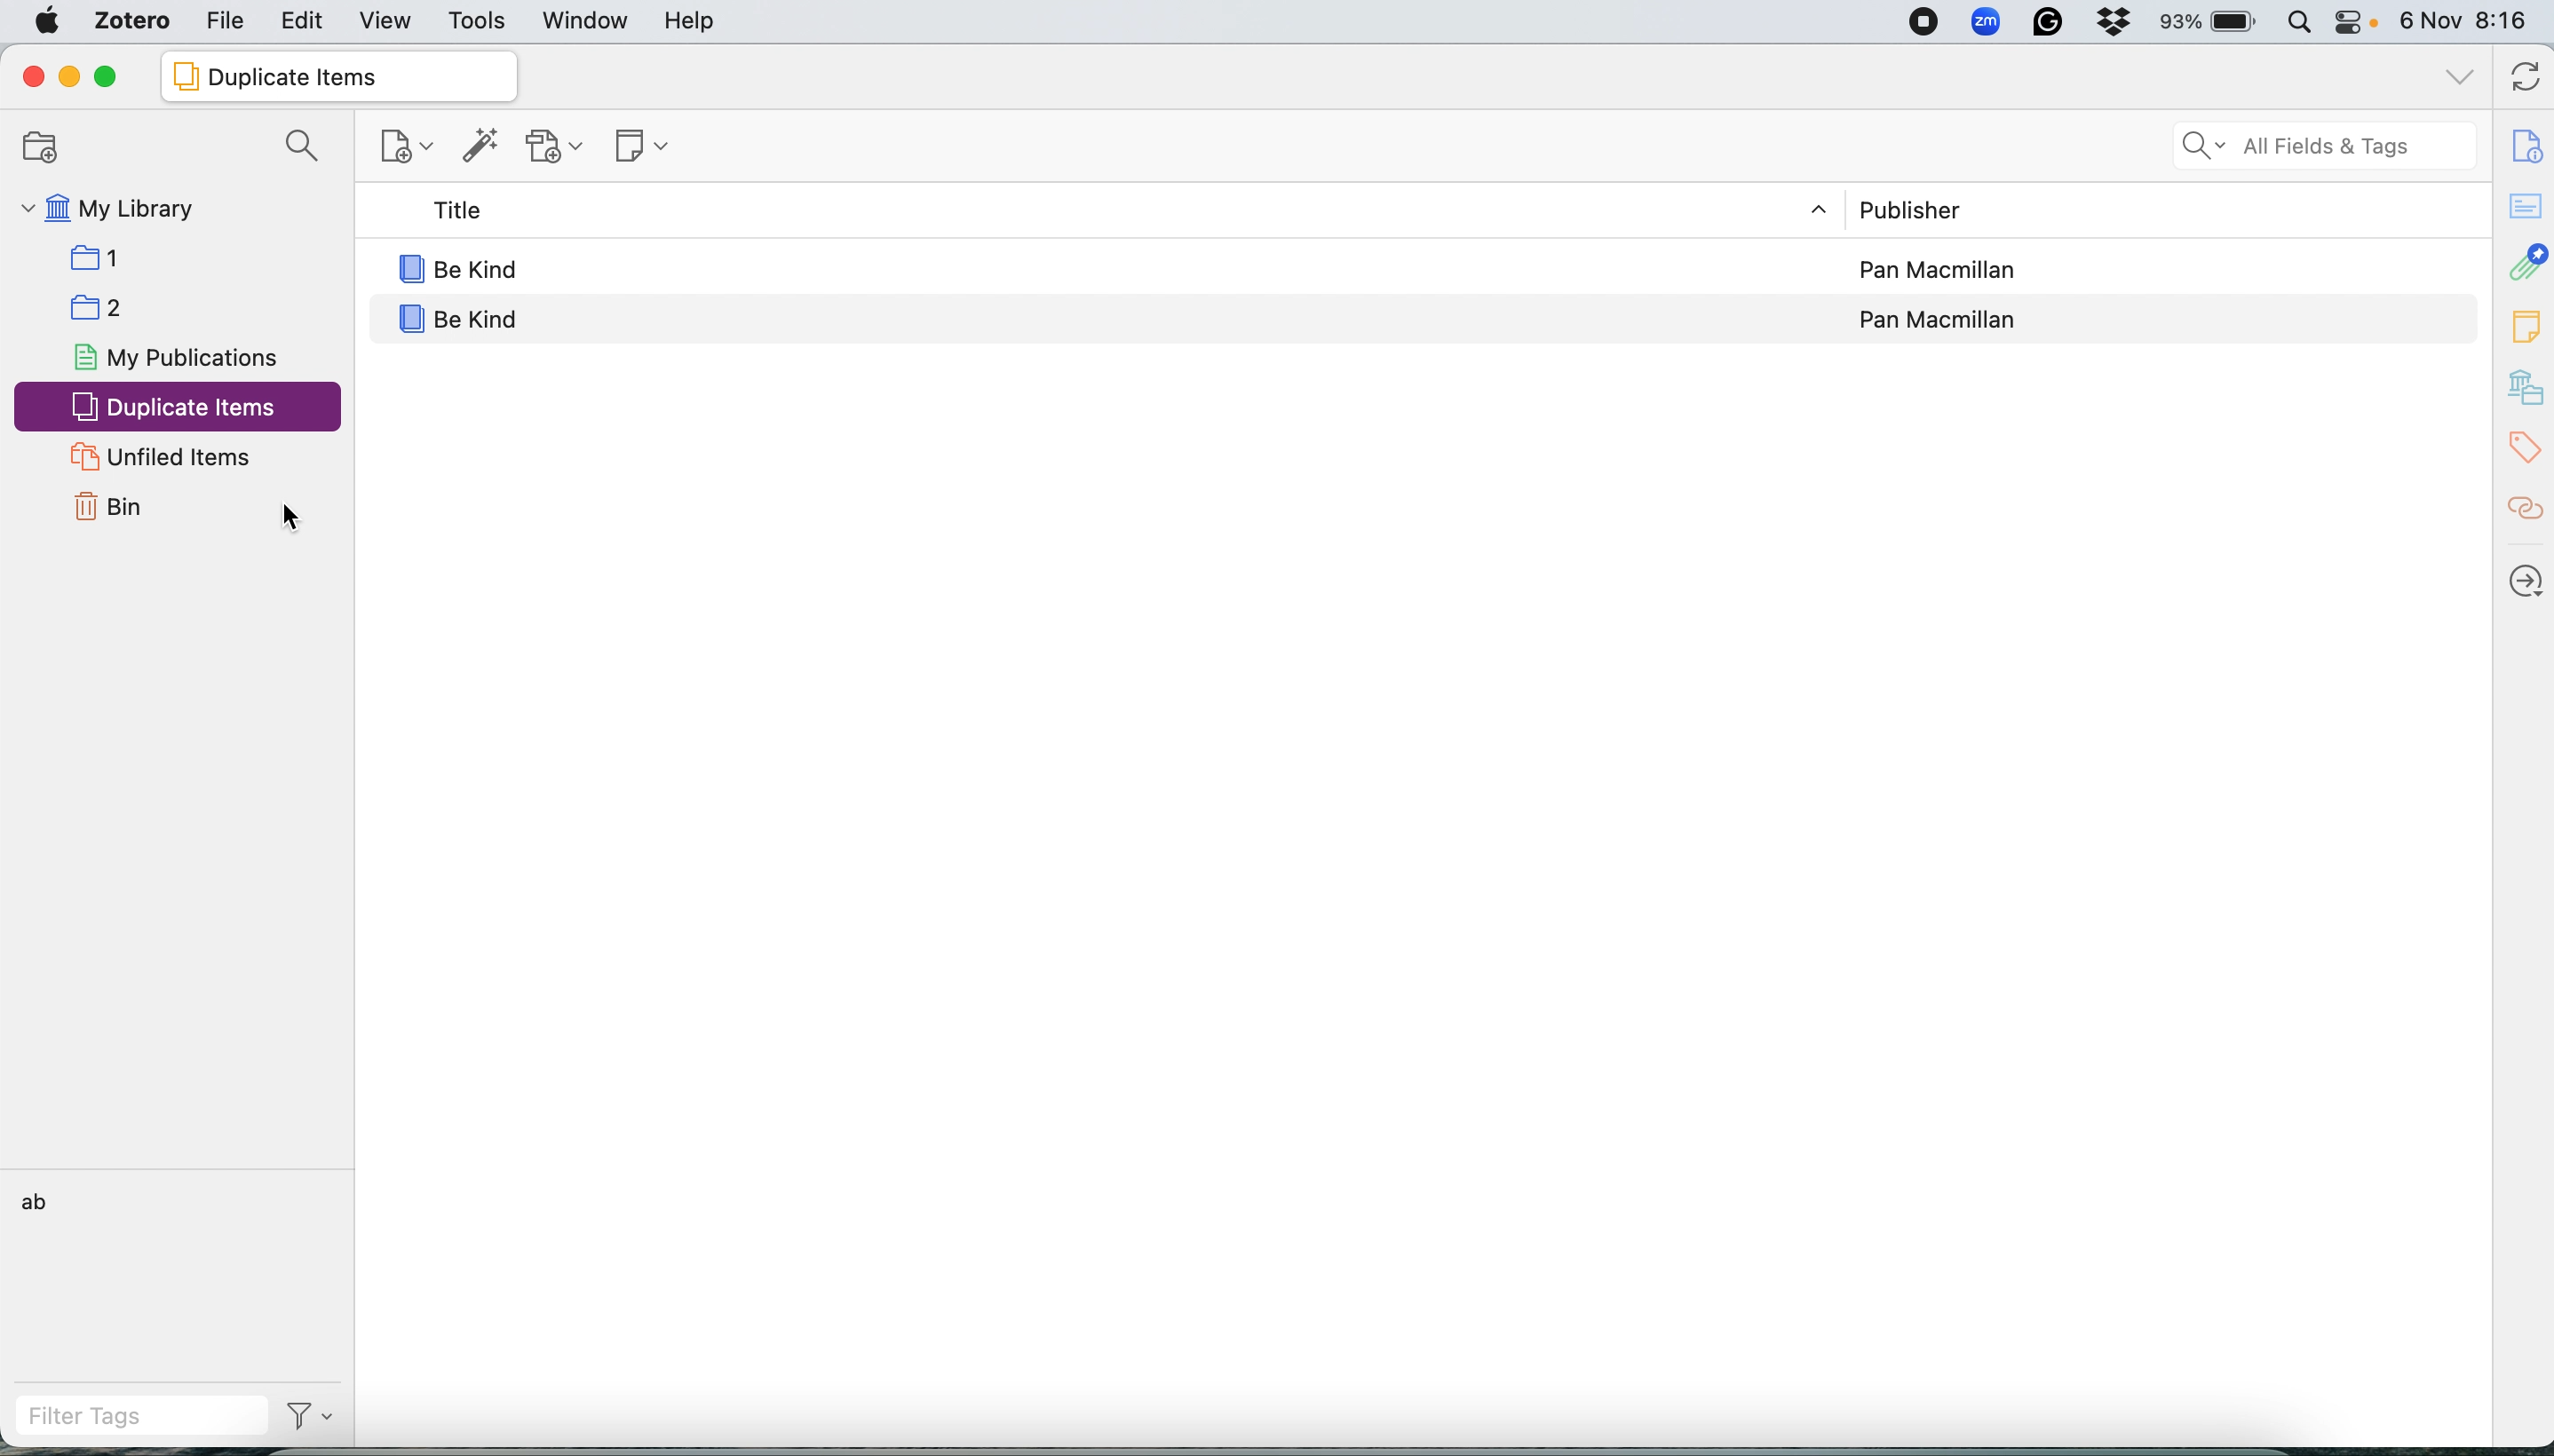  What do you see at coordinates (1075, 212) in the screenshot?
I see `title` at bounding box center [1075, 212].